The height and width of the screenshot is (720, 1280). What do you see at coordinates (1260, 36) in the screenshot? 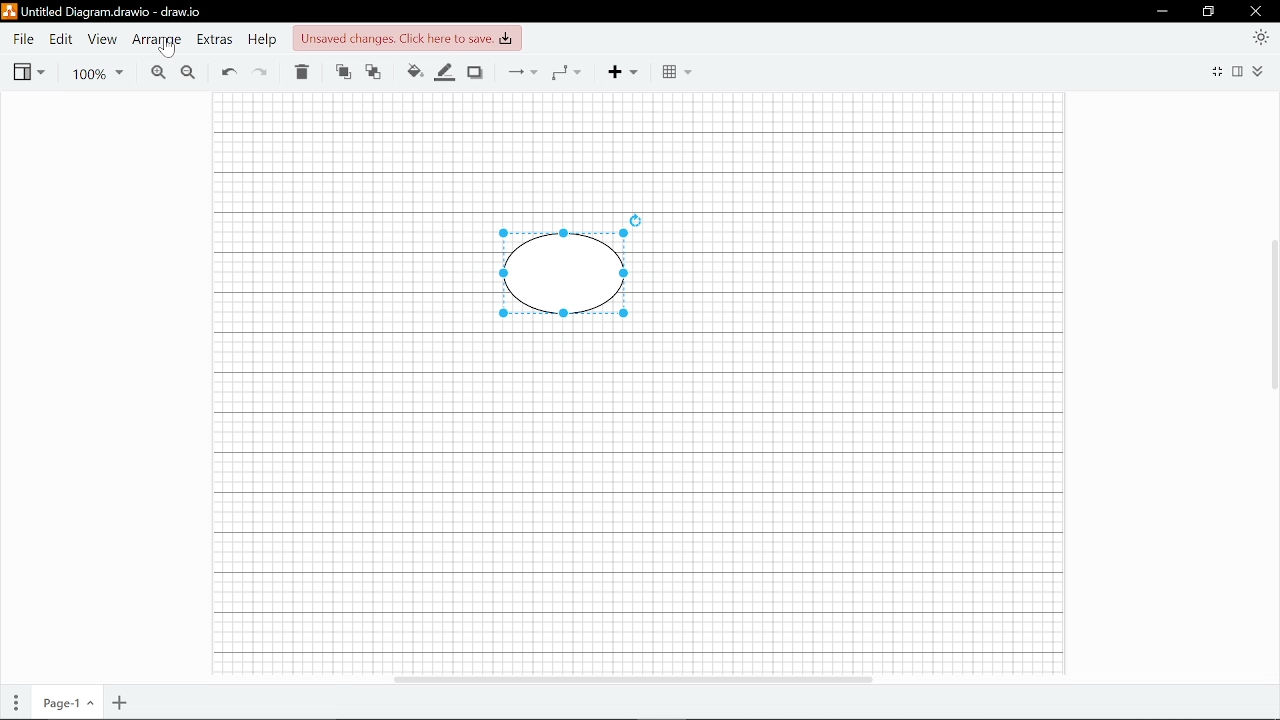
I see `Appearance` at bounding box center [1260, 36].